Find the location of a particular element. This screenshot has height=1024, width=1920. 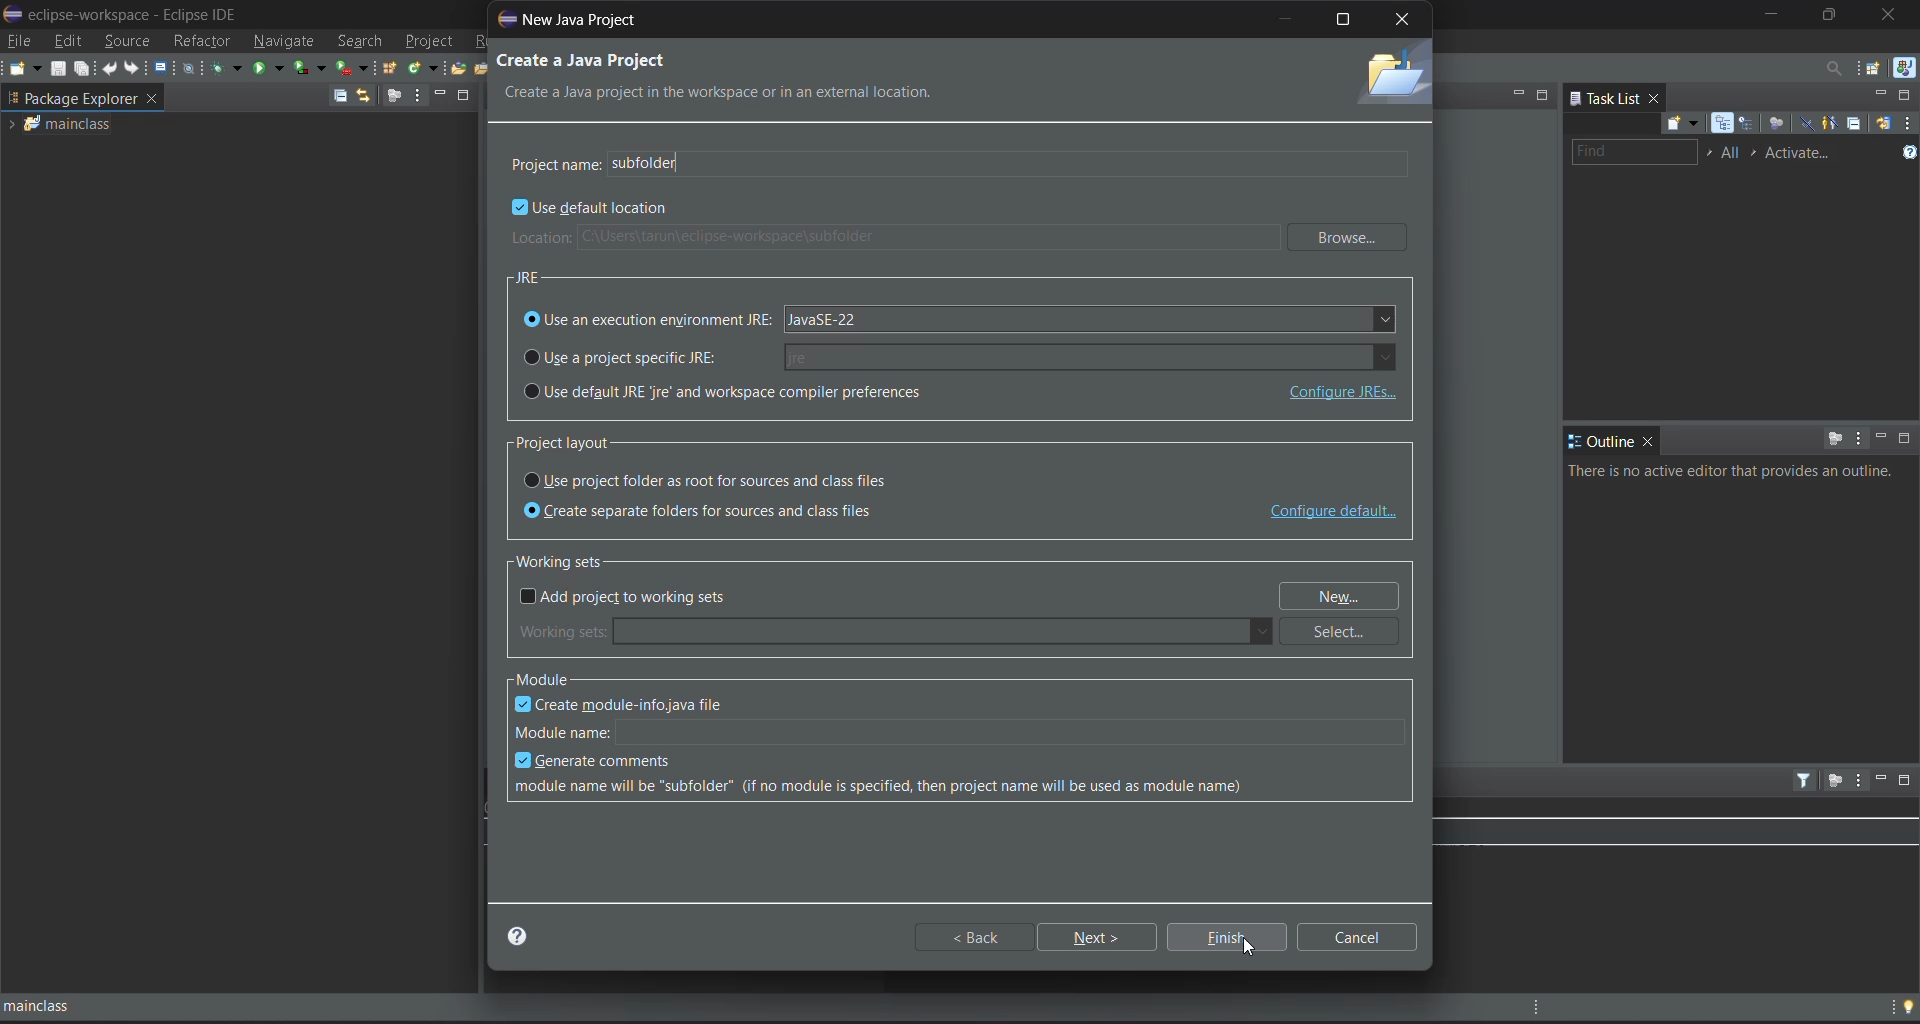

close is located at coordinates (1655, 97).